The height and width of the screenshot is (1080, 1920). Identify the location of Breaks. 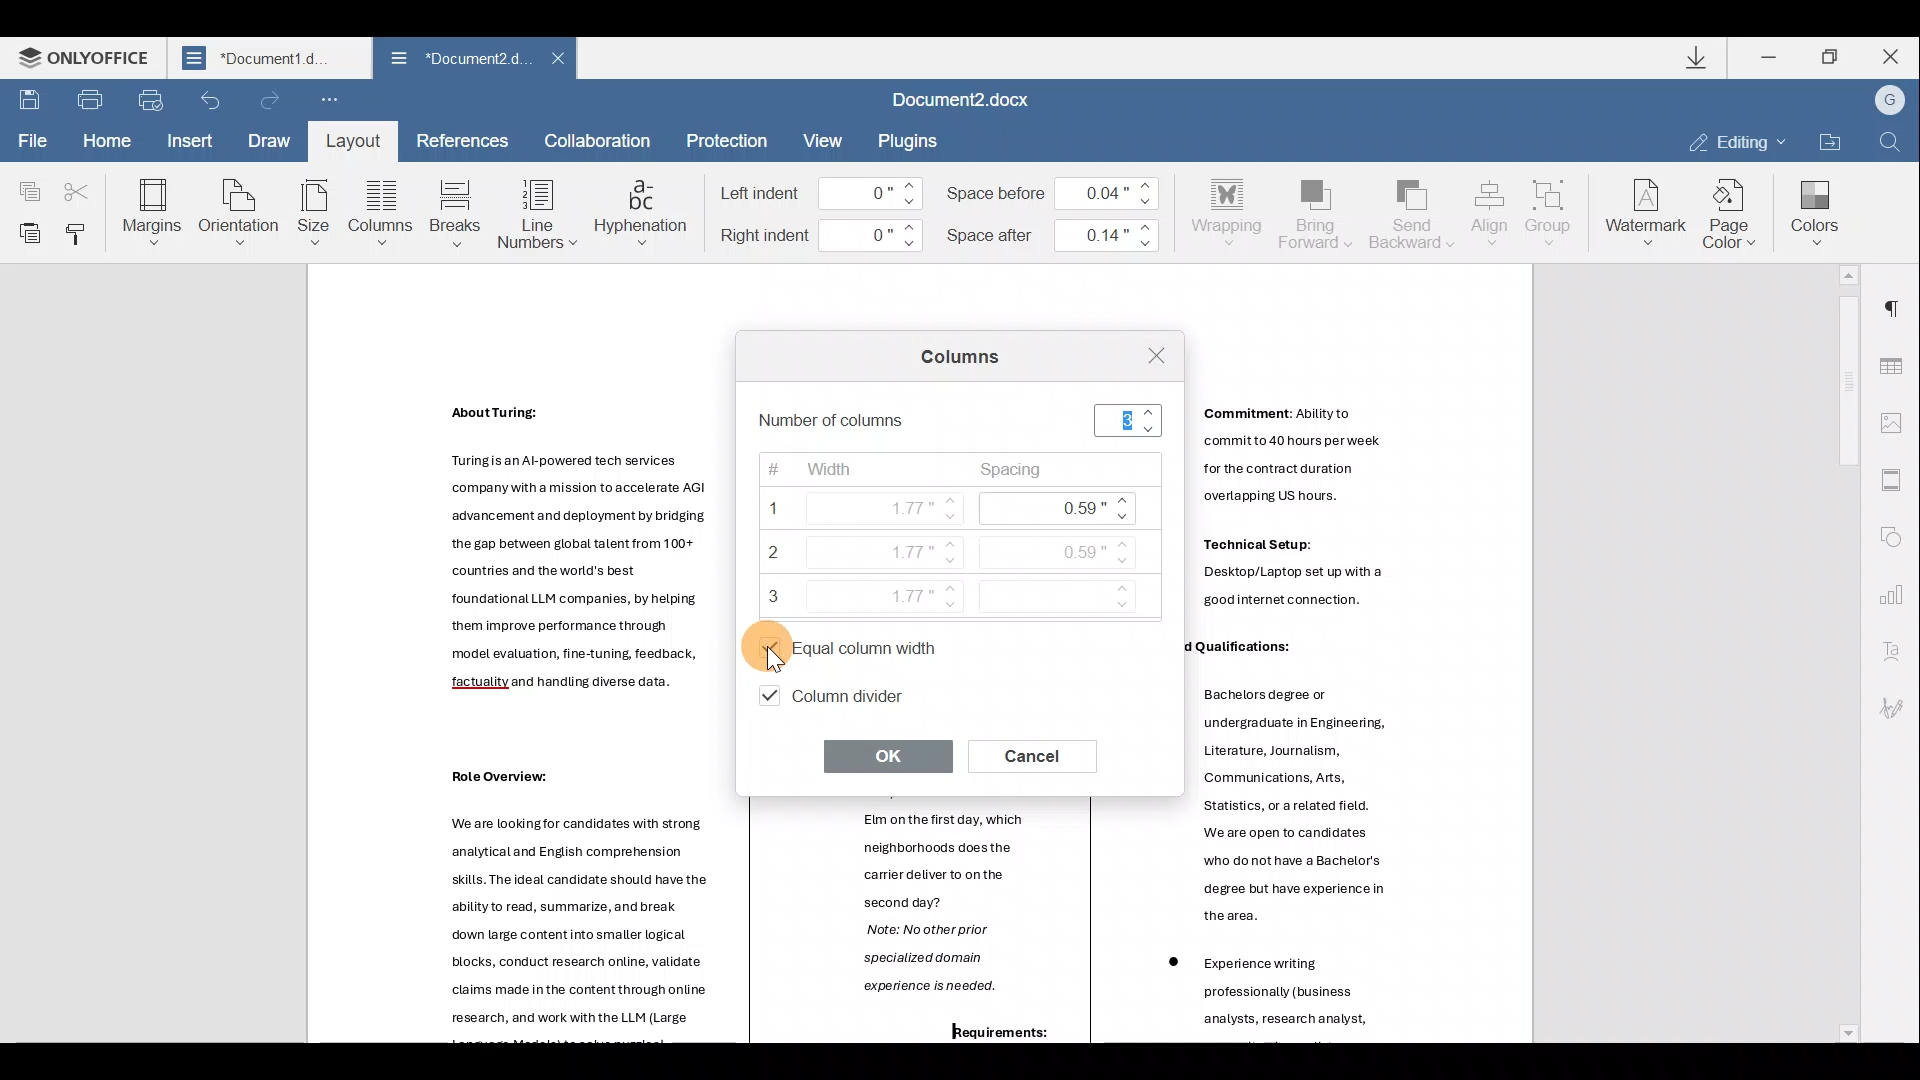
(454, 214).